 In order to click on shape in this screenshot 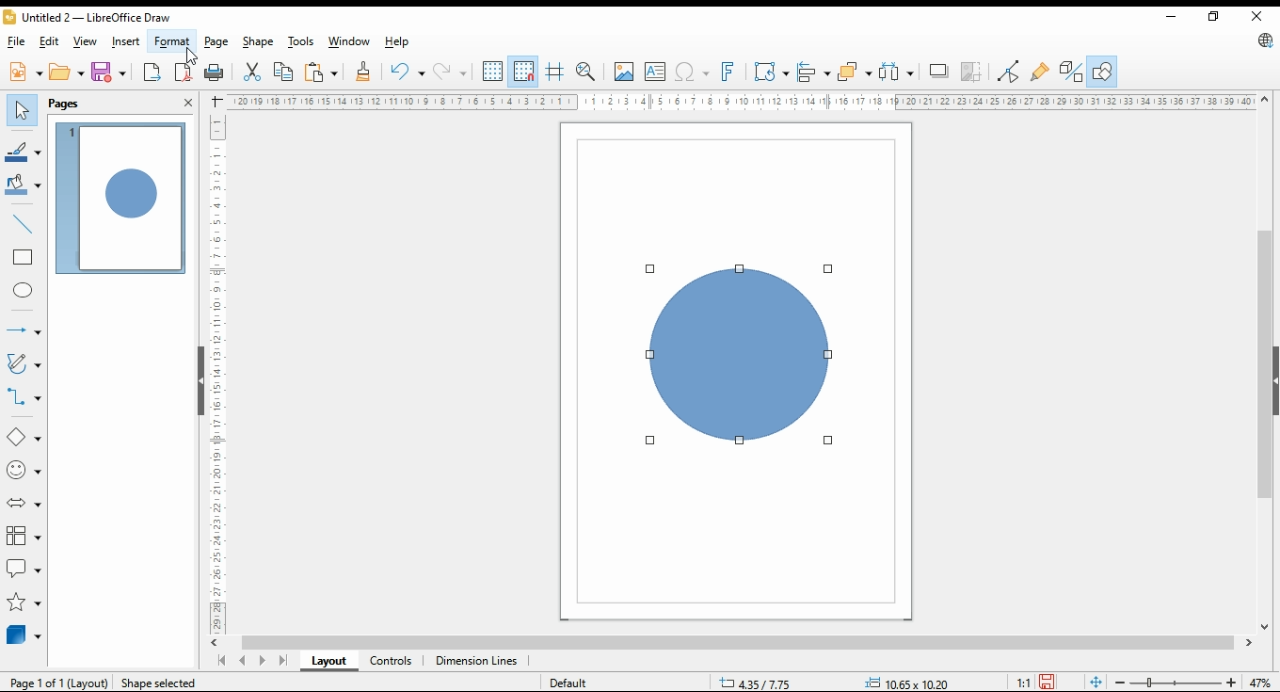, I will do `click(742, 355)`.